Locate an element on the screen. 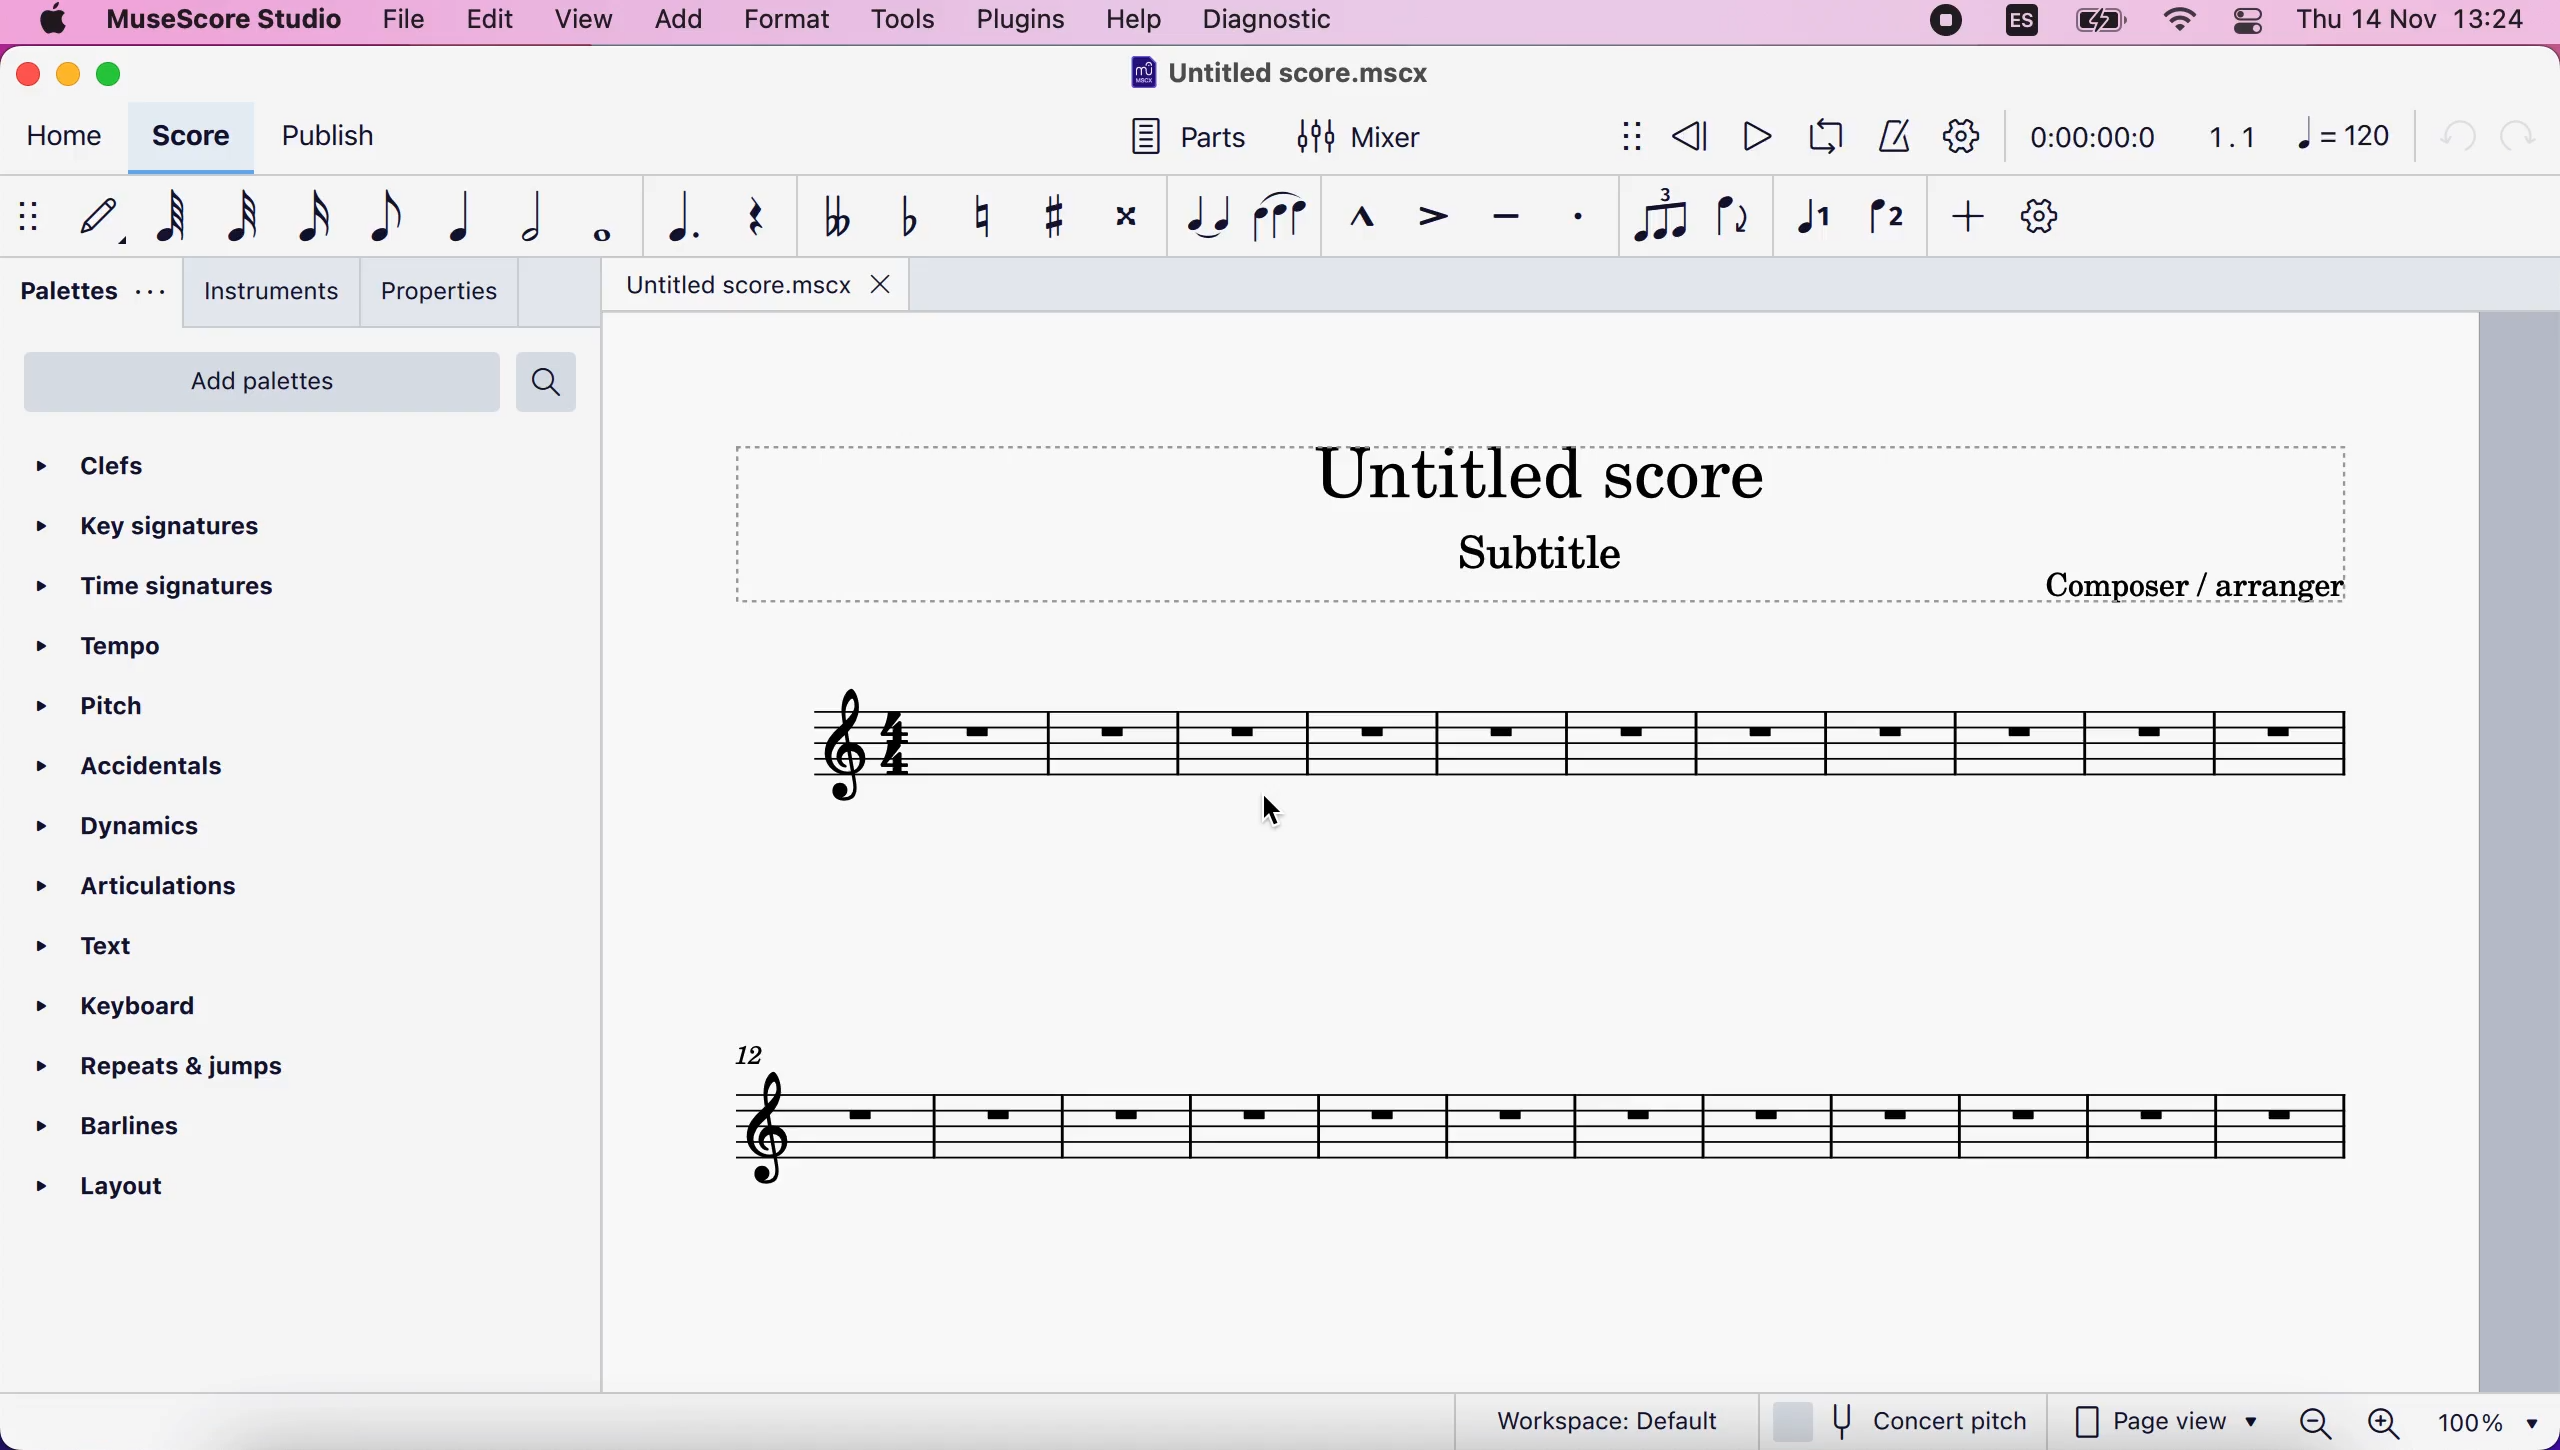  untitled score.mscx is located at coordinates (1339, 71).